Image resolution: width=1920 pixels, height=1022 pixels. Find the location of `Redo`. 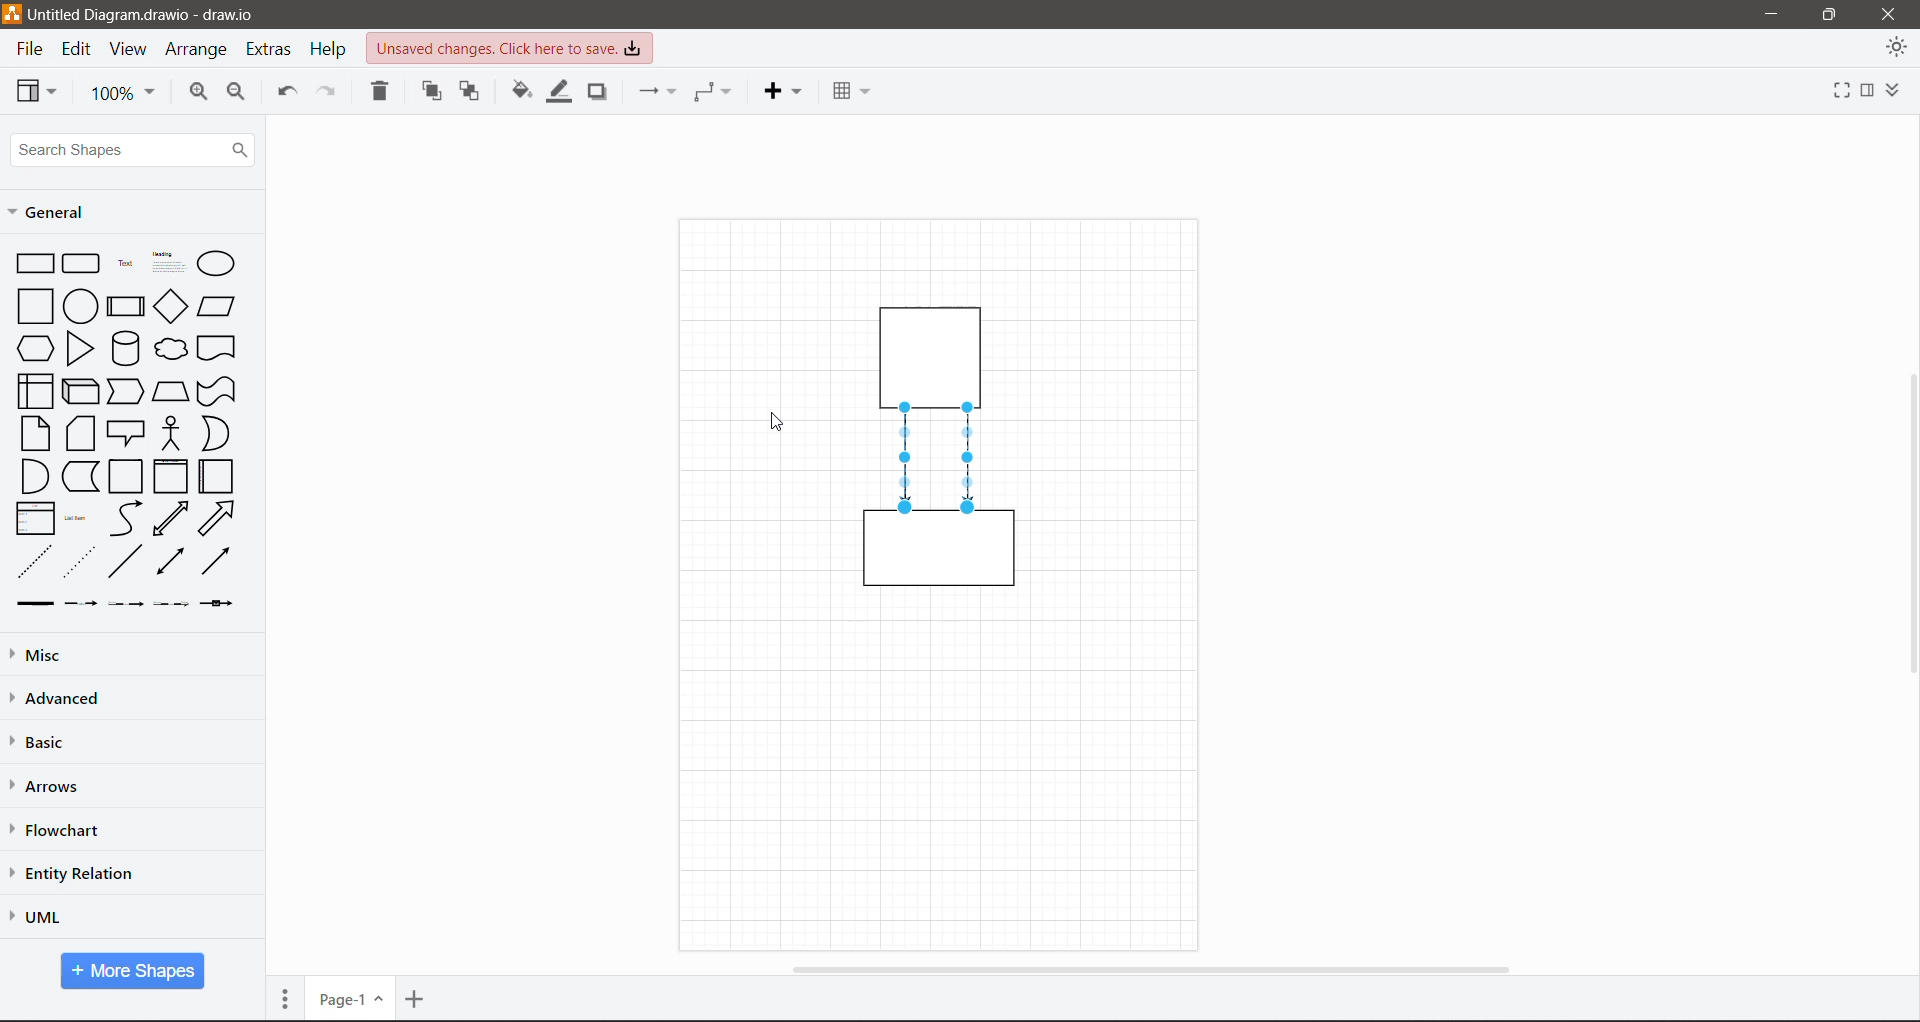

Redo is located at coordinates (330, 93).